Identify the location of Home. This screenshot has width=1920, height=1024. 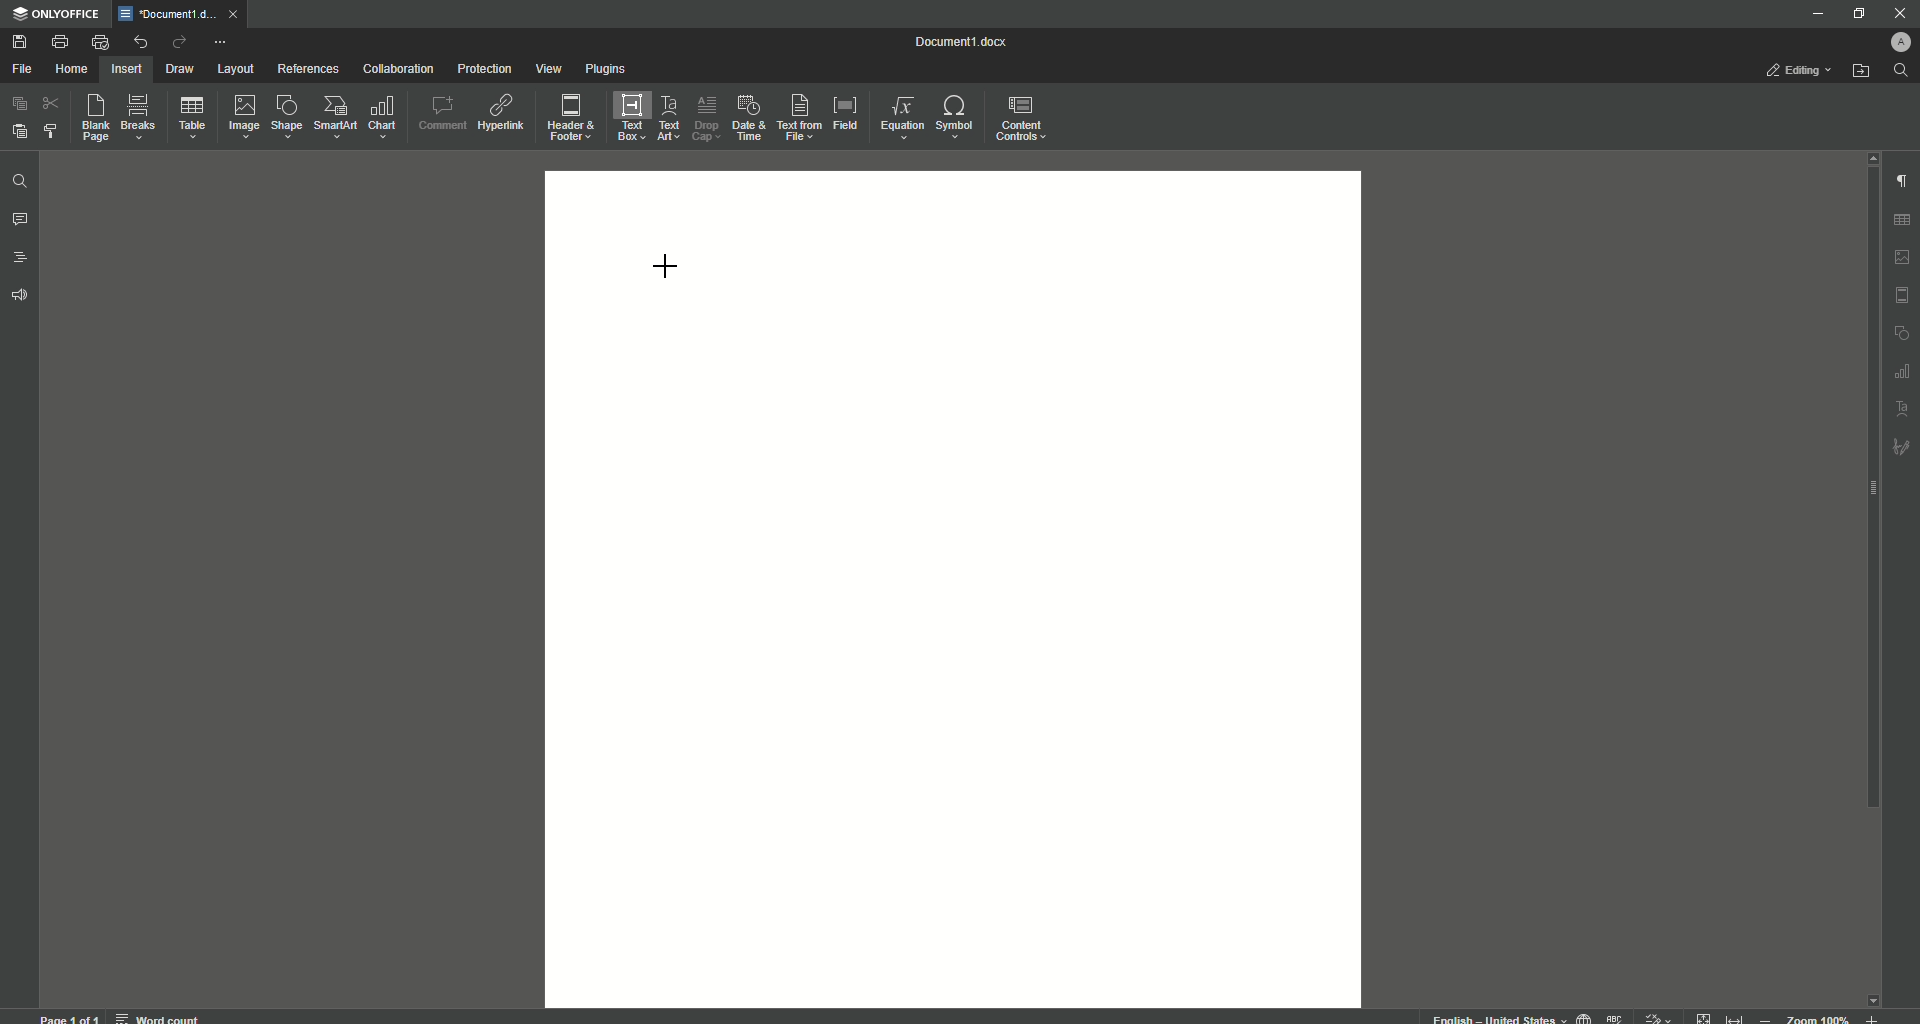
(71, 70).